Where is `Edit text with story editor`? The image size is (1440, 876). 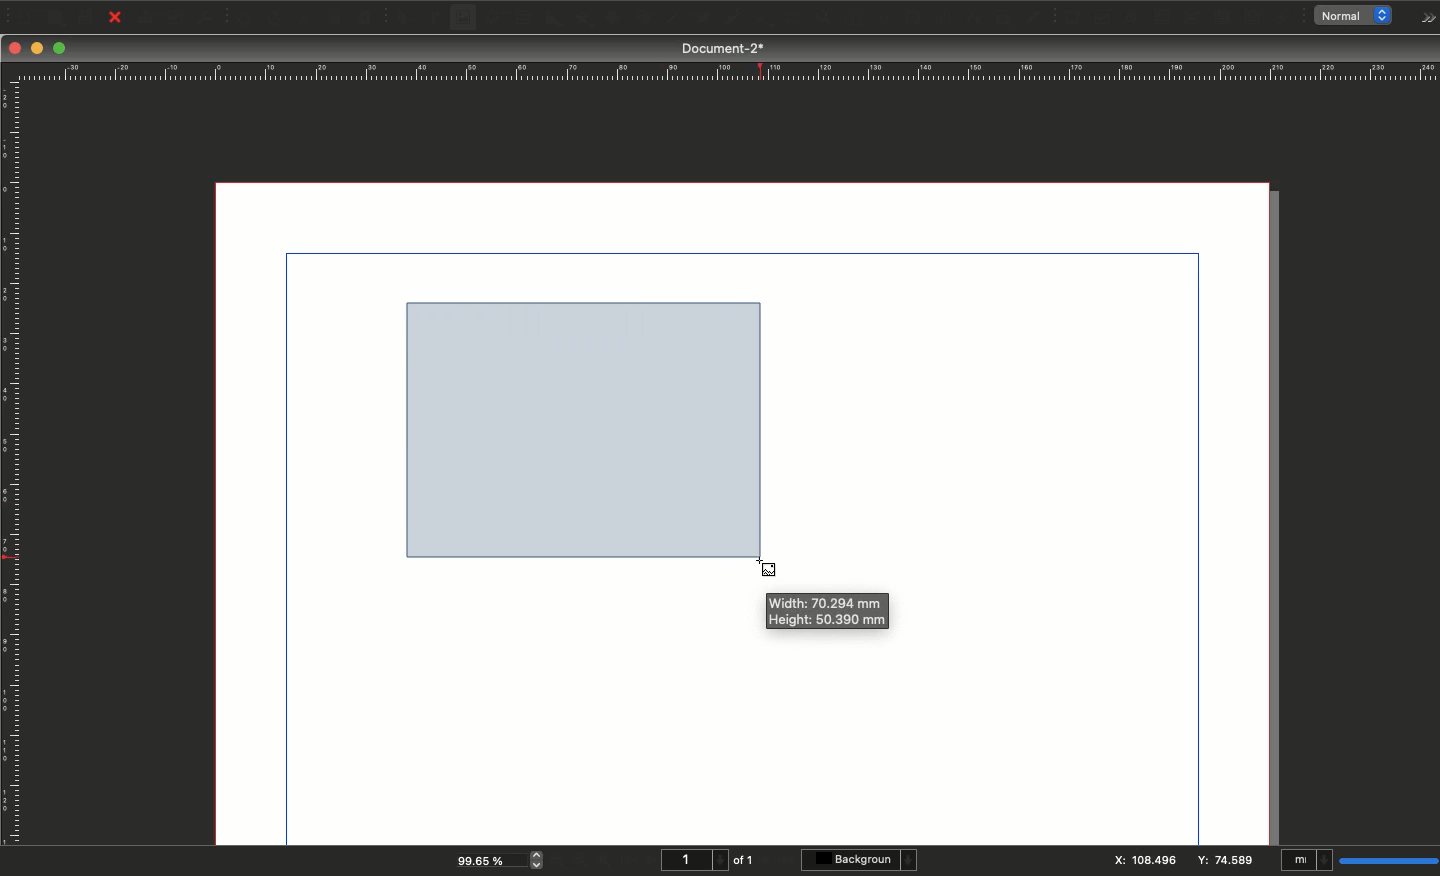
Edit text with story editor is located at coordinates (865, 18).